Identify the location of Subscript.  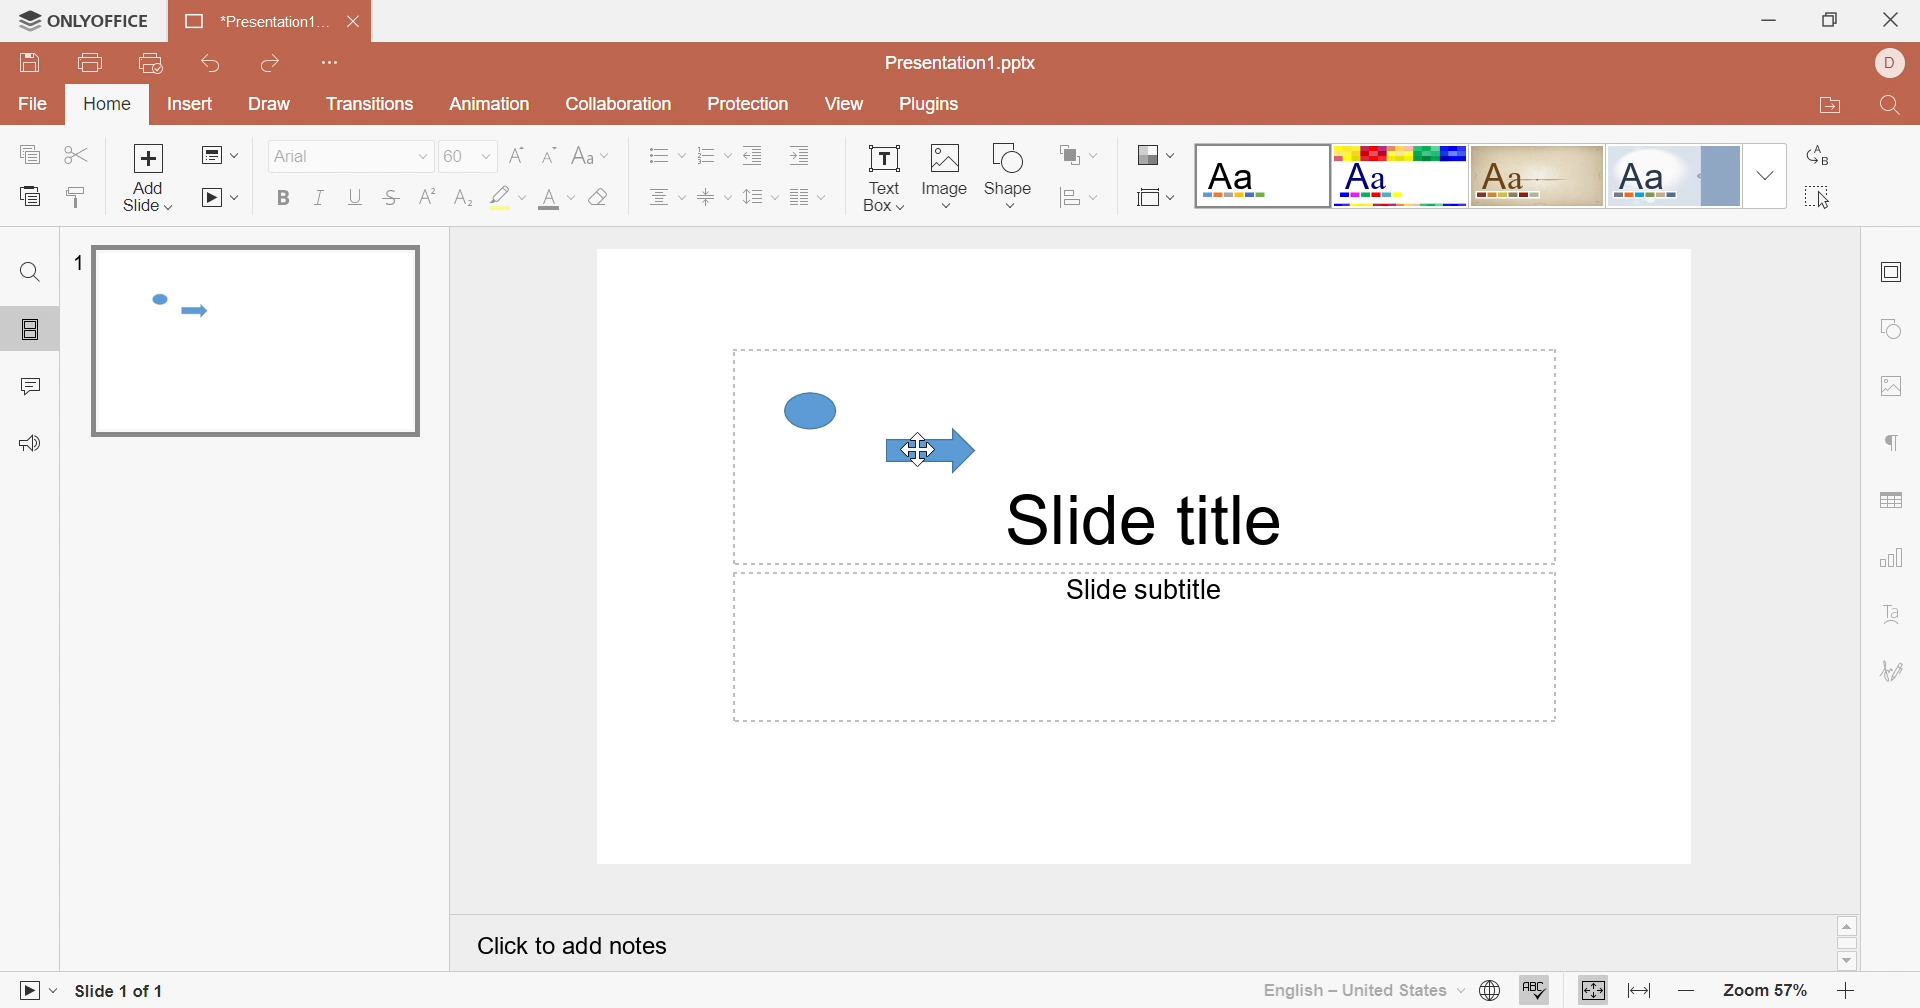
(467, 197).